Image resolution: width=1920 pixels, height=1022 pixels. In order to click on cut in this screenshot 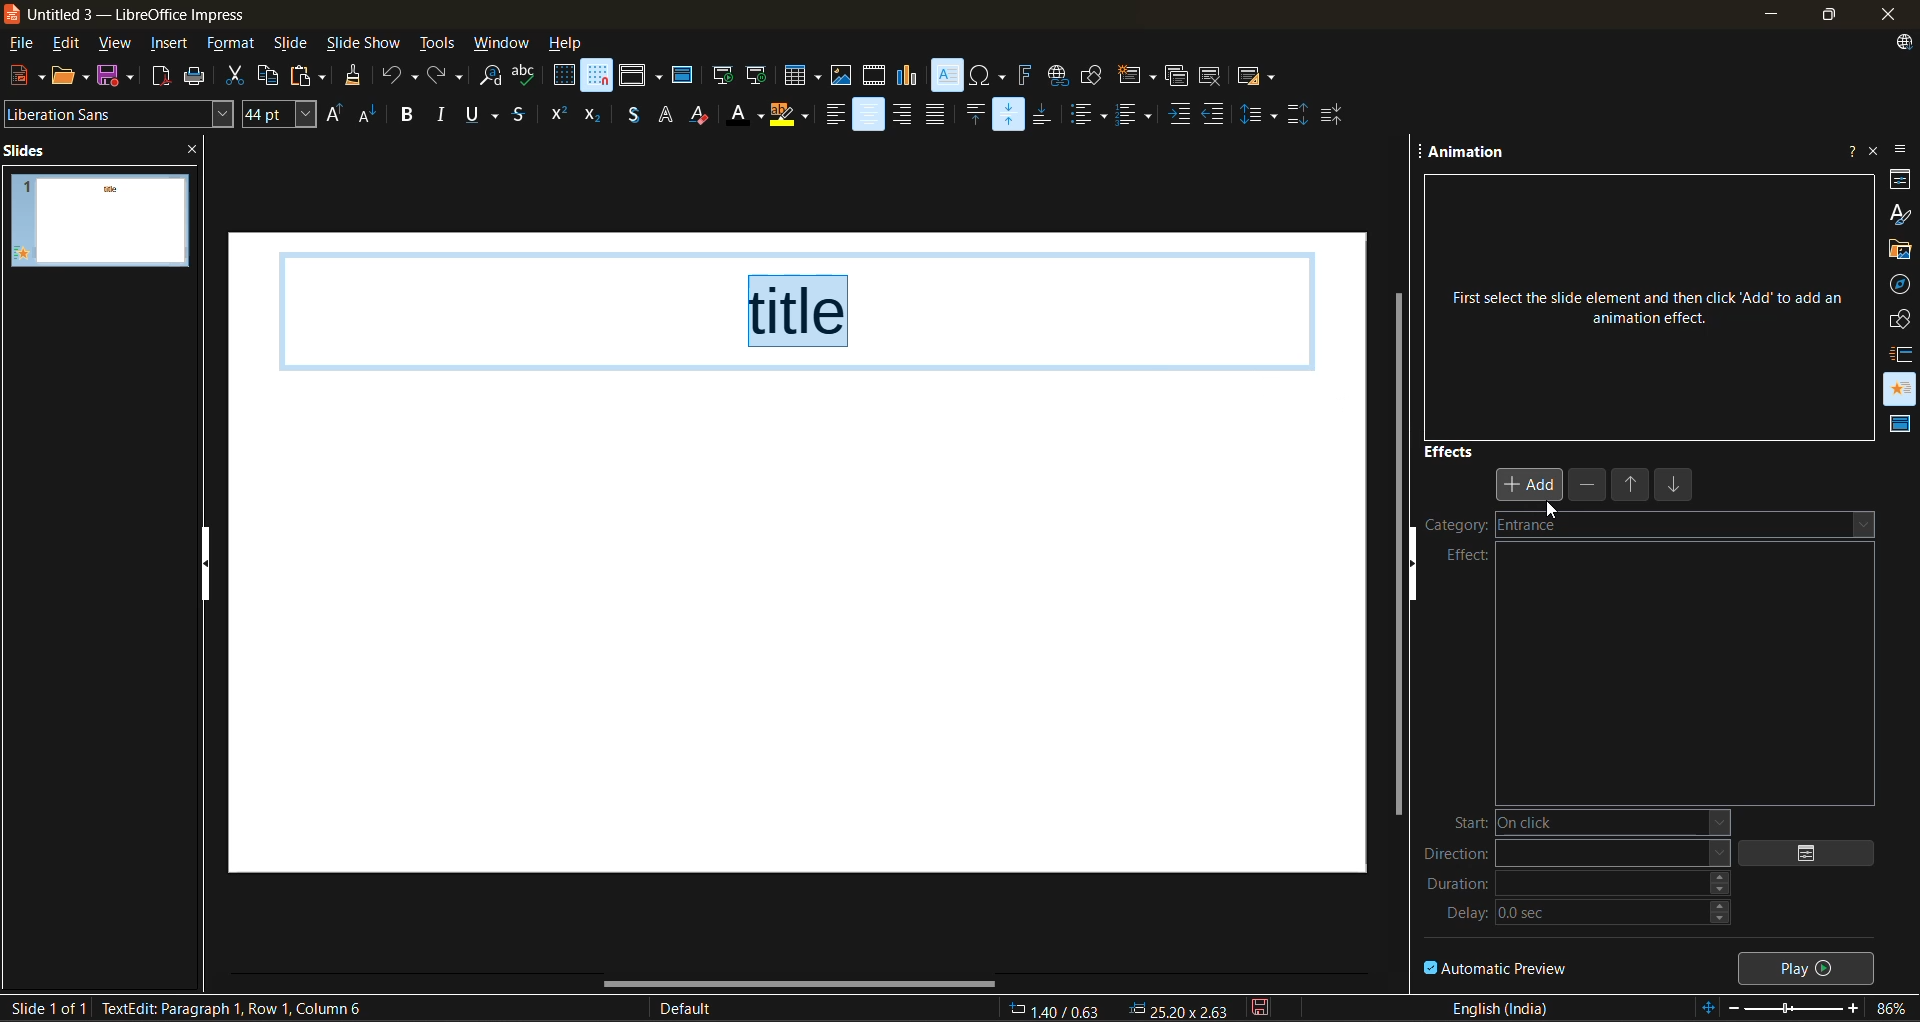, I will do `click(234, 77)`.